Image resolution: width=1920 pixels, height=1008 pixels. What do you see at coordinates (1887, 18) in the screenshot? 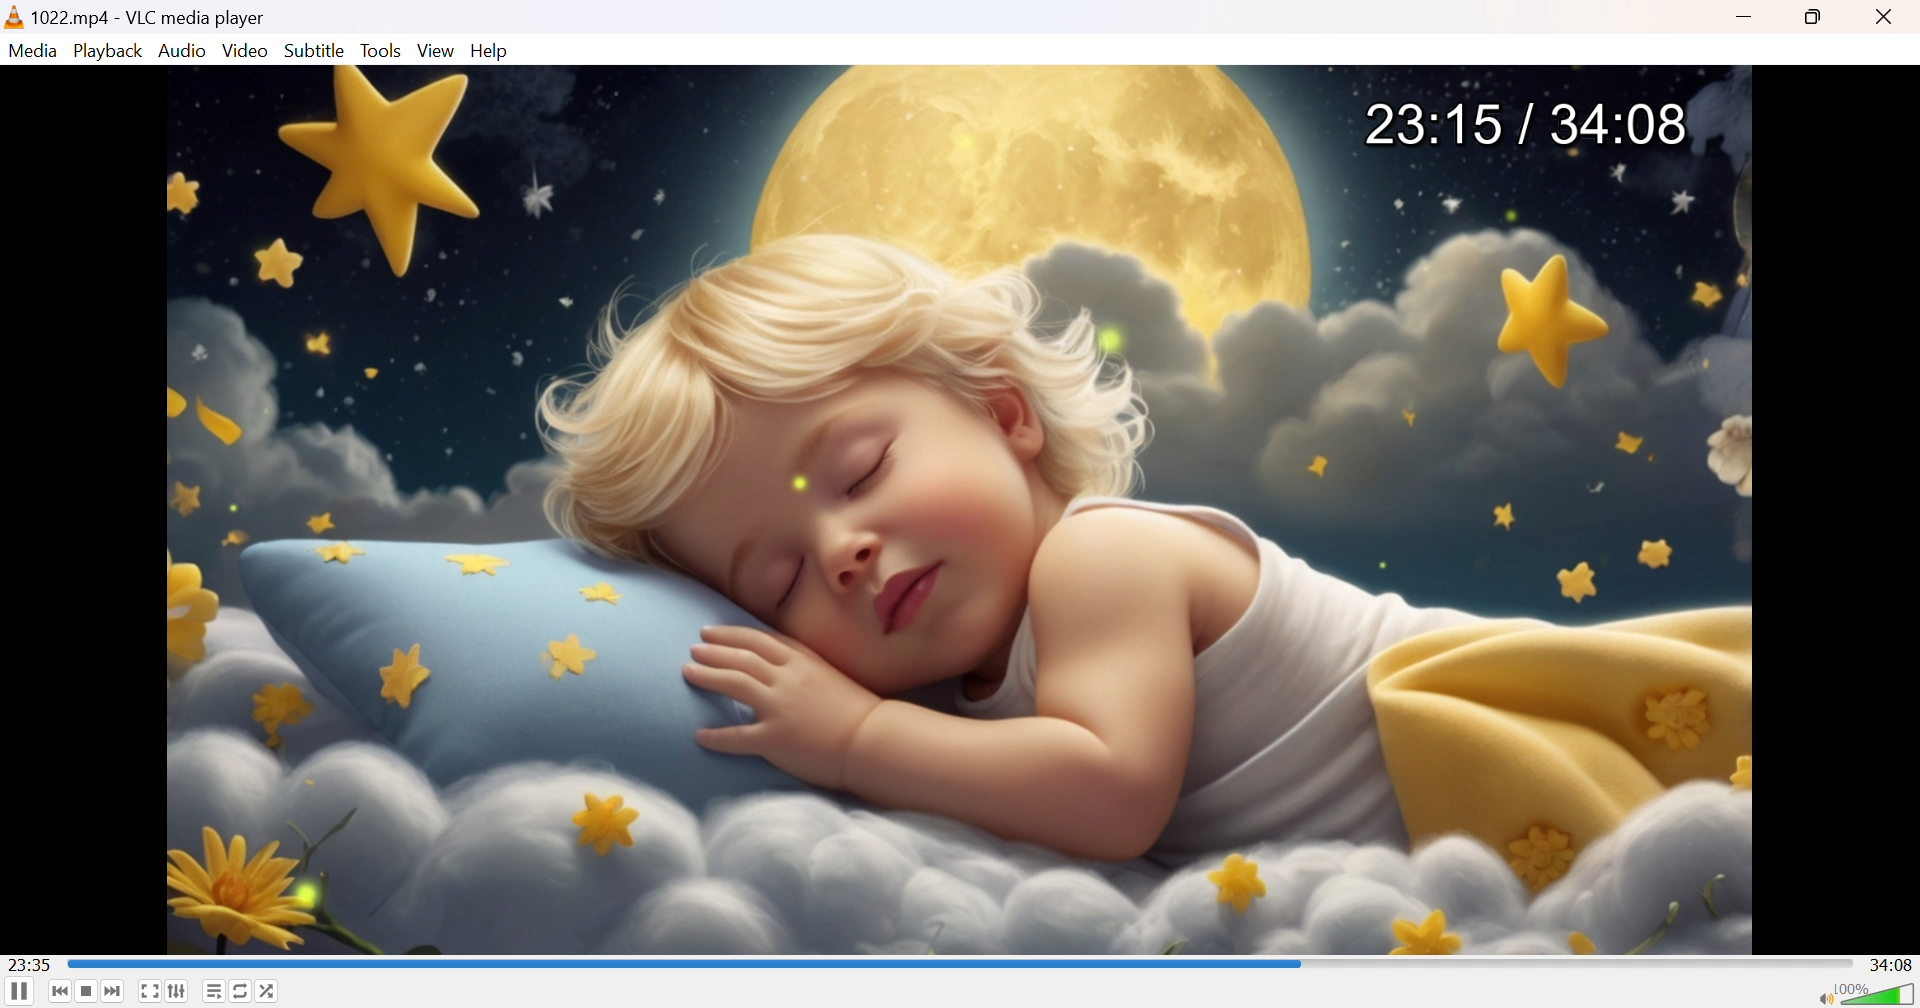
I see `Close` at bounding box center [1887, 18].